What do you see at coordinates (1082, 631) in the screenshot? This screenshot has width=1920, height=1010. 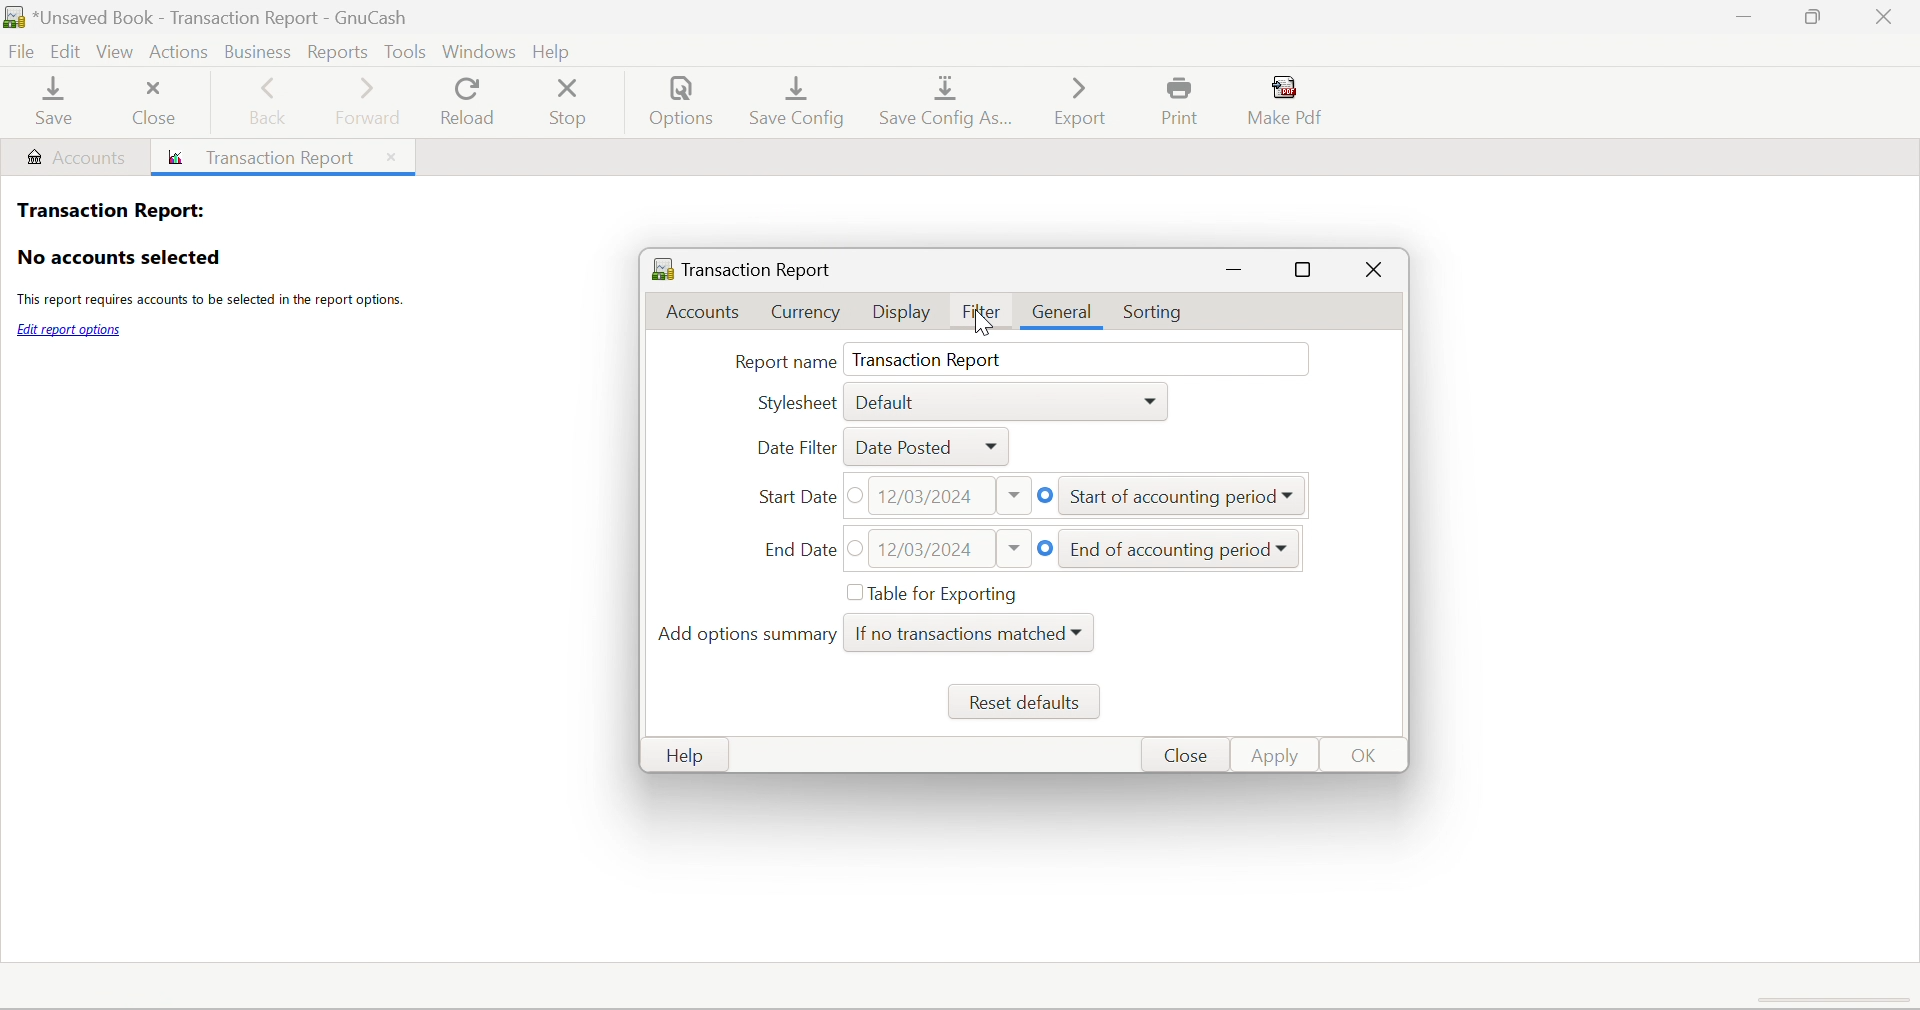 I see `Drop Down` at bounding box center [1082, 631].